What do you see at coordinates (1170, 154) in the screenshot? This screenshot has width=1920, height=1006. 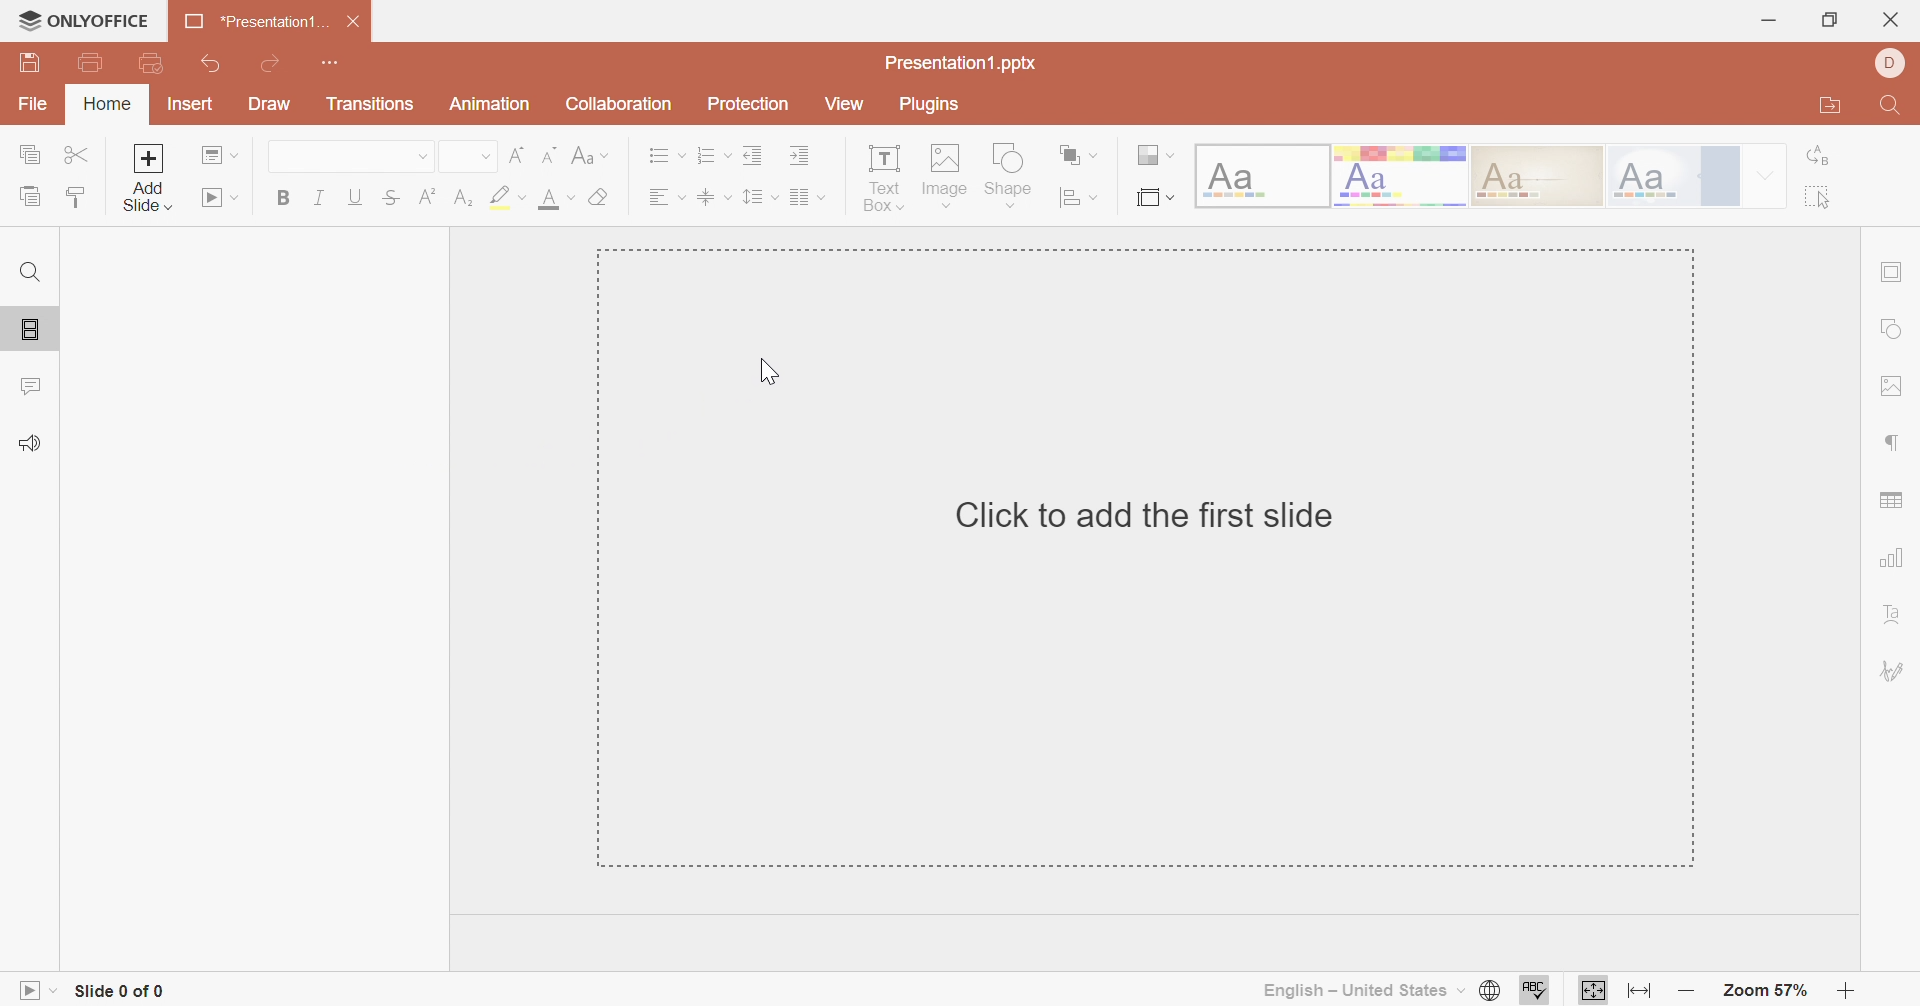 I see `Drop Down` at bounding box center [1170, 154].